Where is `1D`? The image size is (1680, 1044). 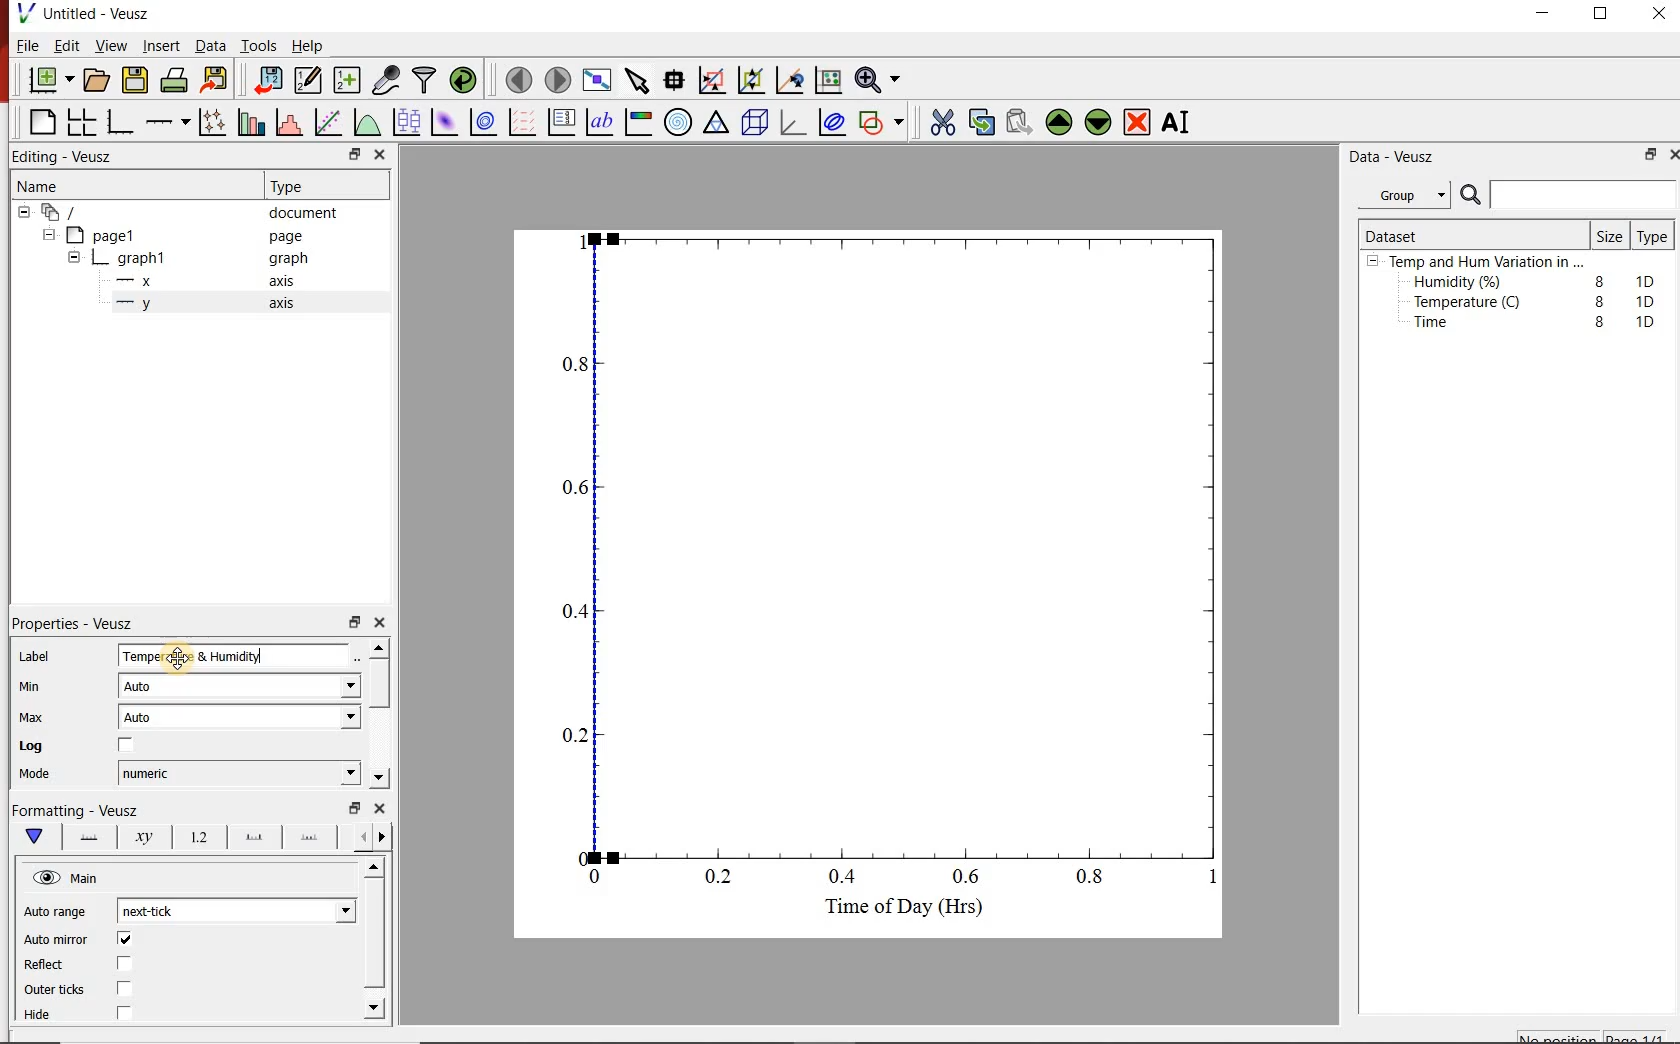 1D is located at coordinates (1651, 301).